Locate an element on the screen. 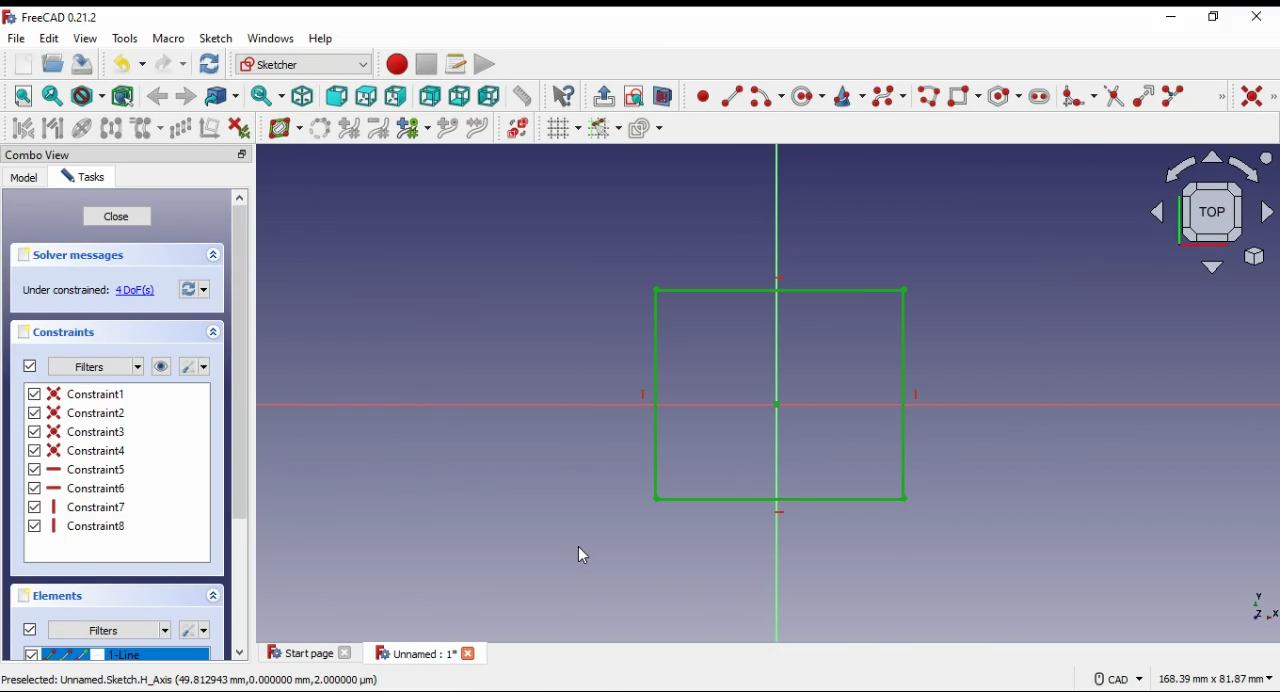  insert knot is located at coordinates (447, 129).